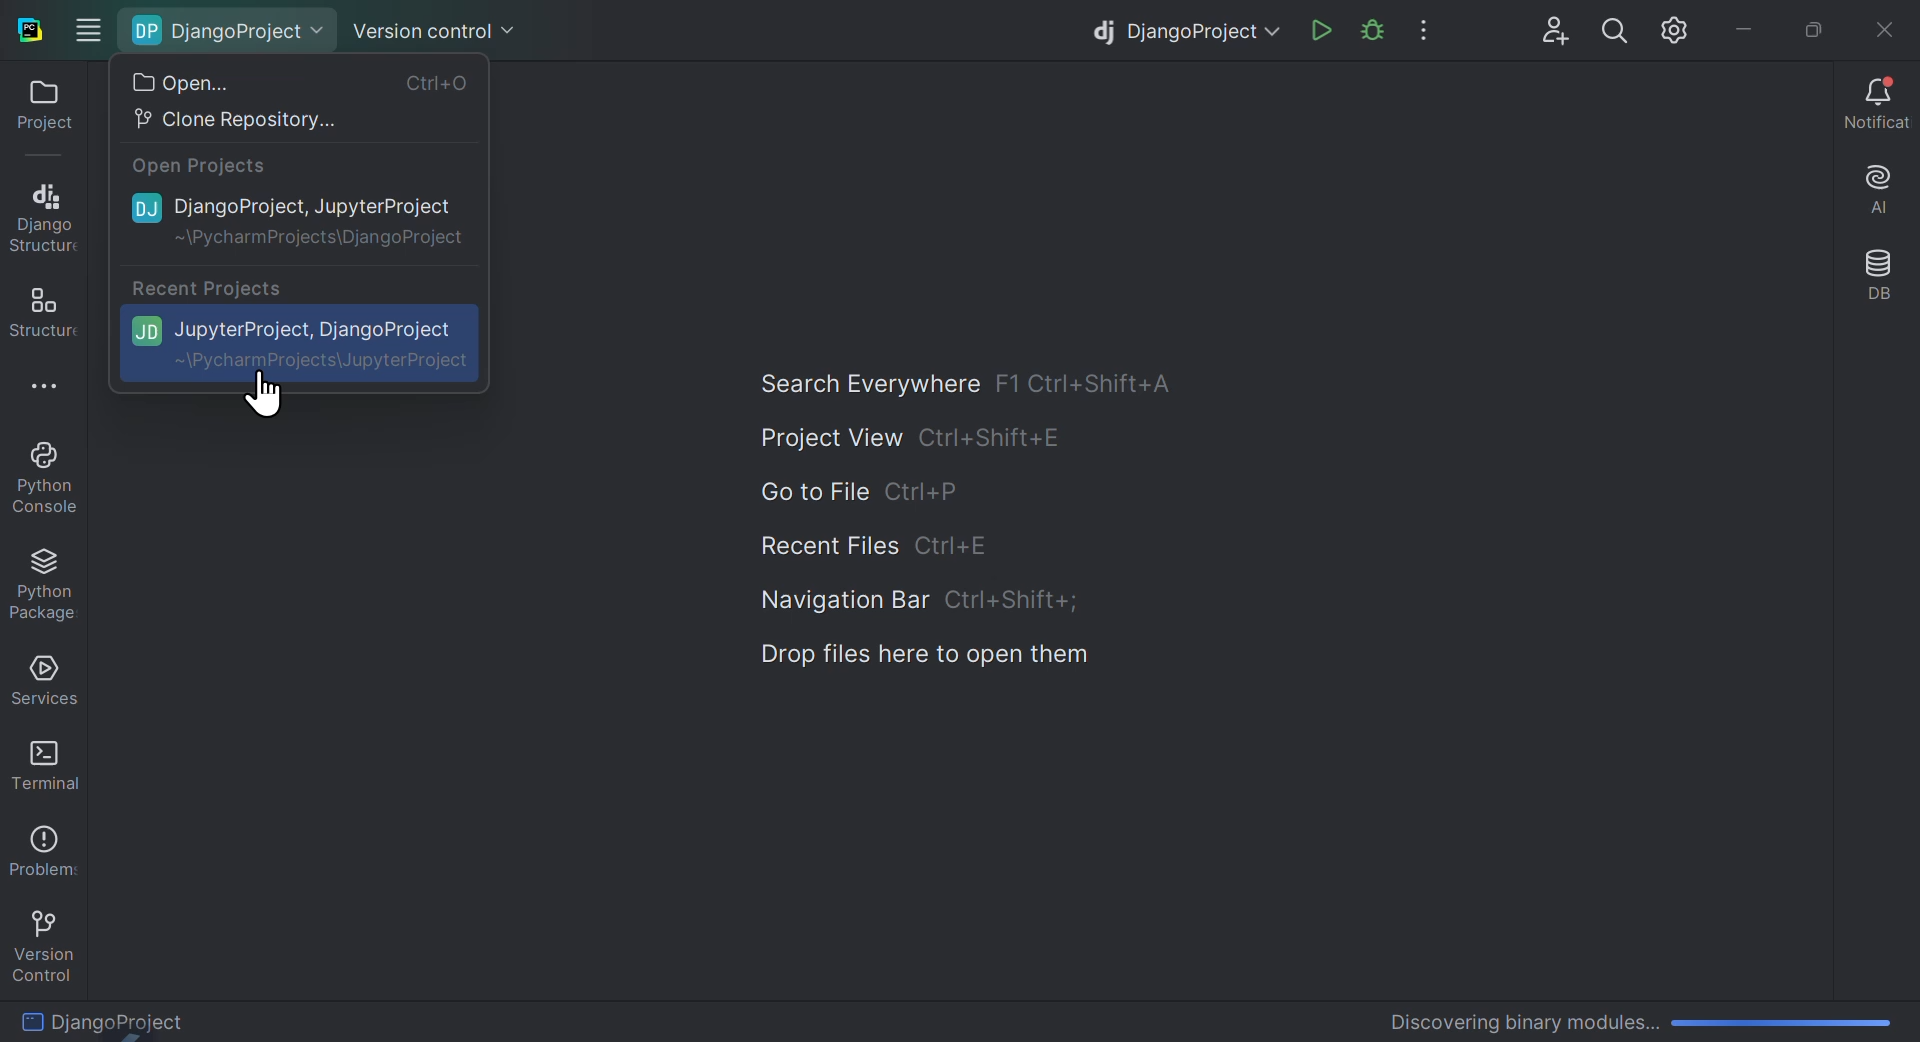 This screenshot has height=1042, width=1920. What do you see at coordinates (1371, 31) in the screenshot?
I see `Run project file` at bounding box center [1371, 31].